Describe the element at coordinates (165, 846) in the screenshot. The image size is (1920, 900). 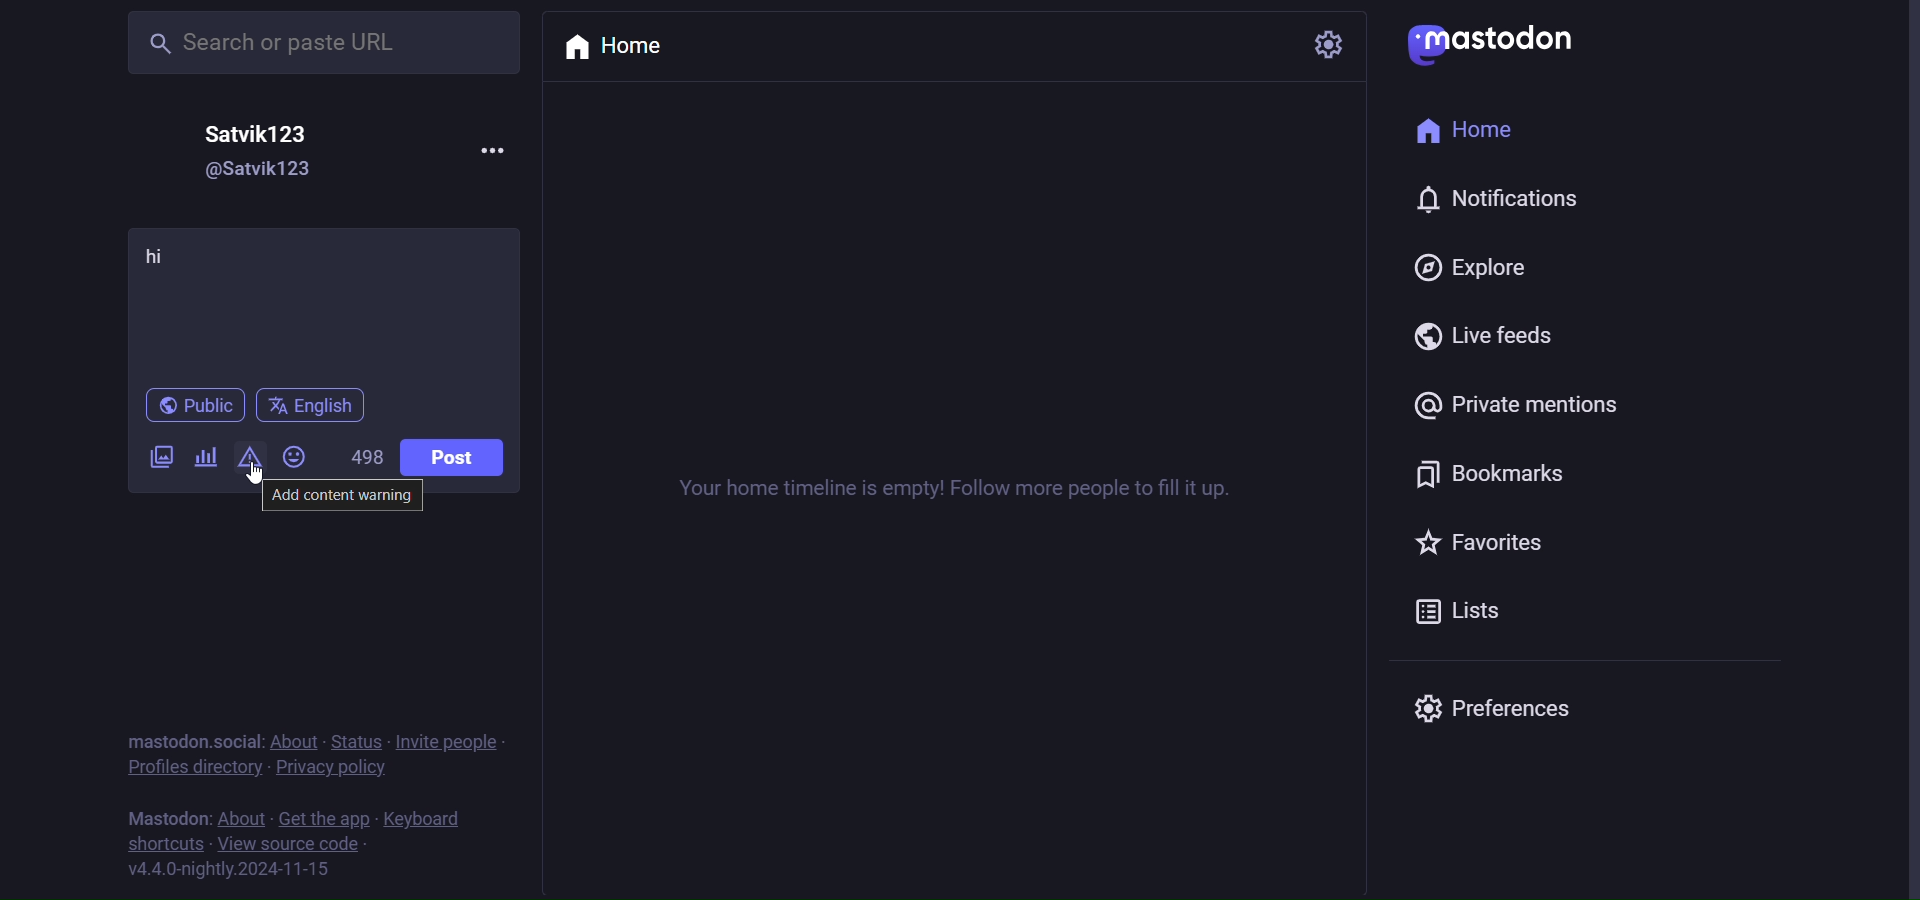
I see `shortcut` at that location.